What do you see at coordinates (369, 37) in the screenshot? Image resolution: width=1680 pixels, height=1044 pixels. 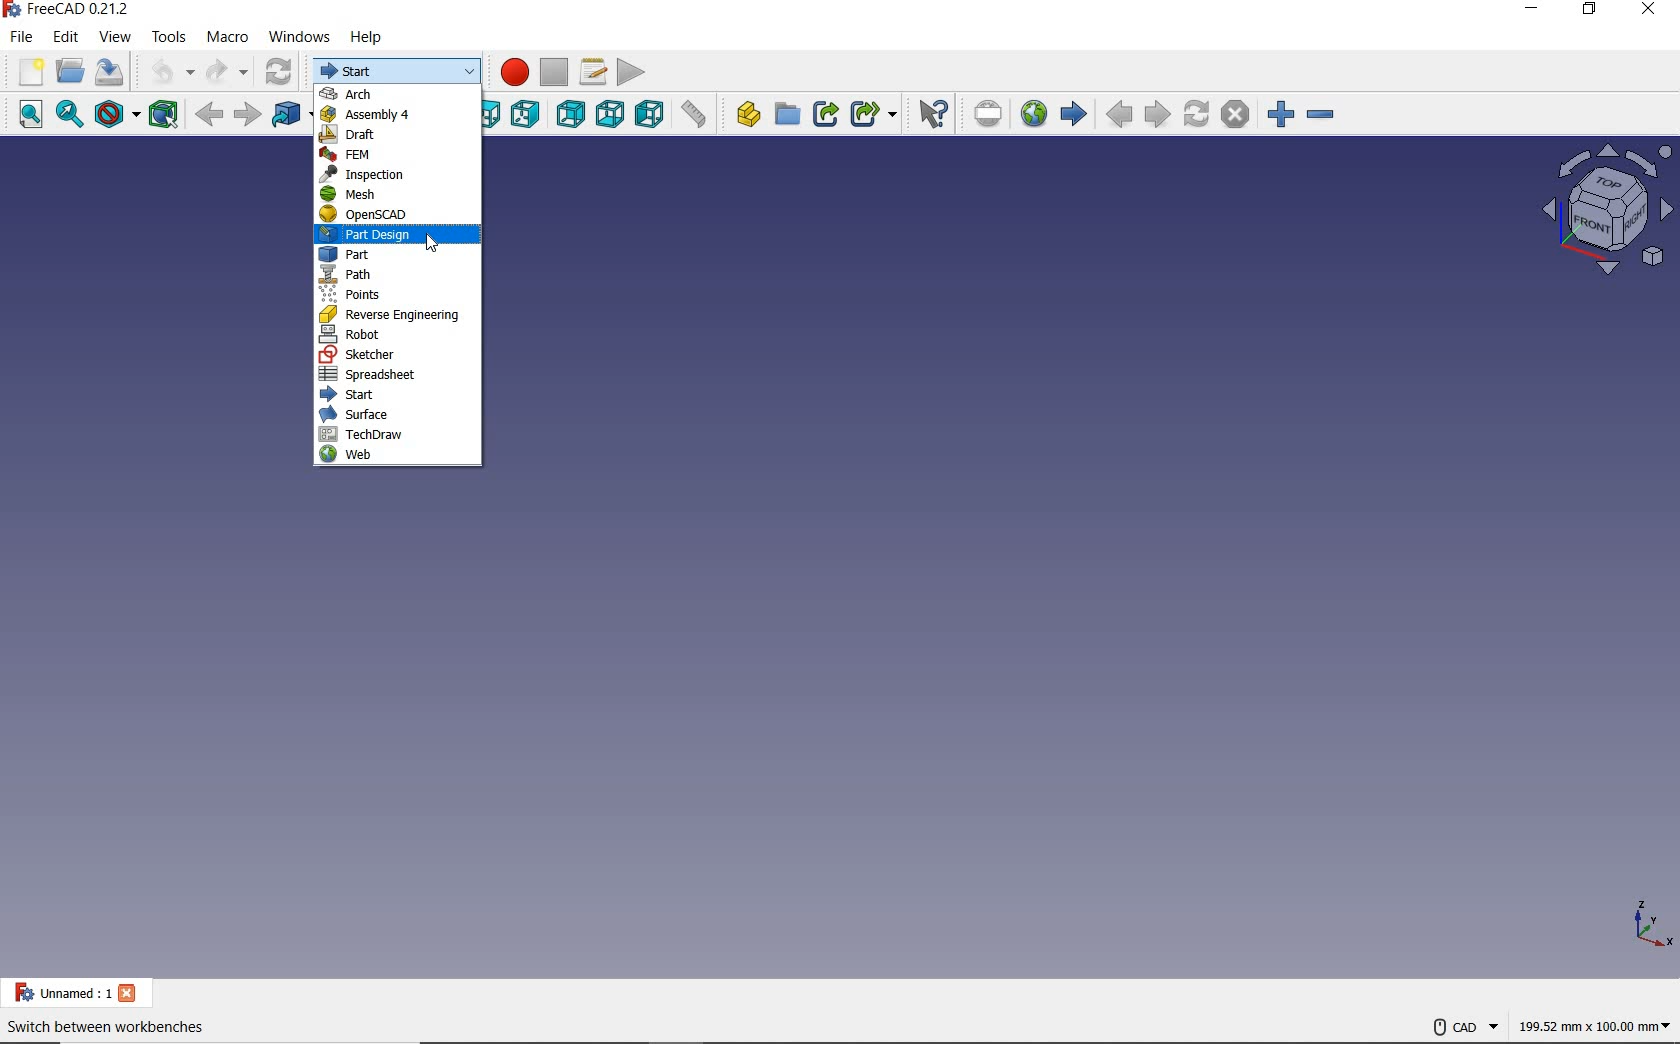 I see `HELP` at bounding box center [369, 37].